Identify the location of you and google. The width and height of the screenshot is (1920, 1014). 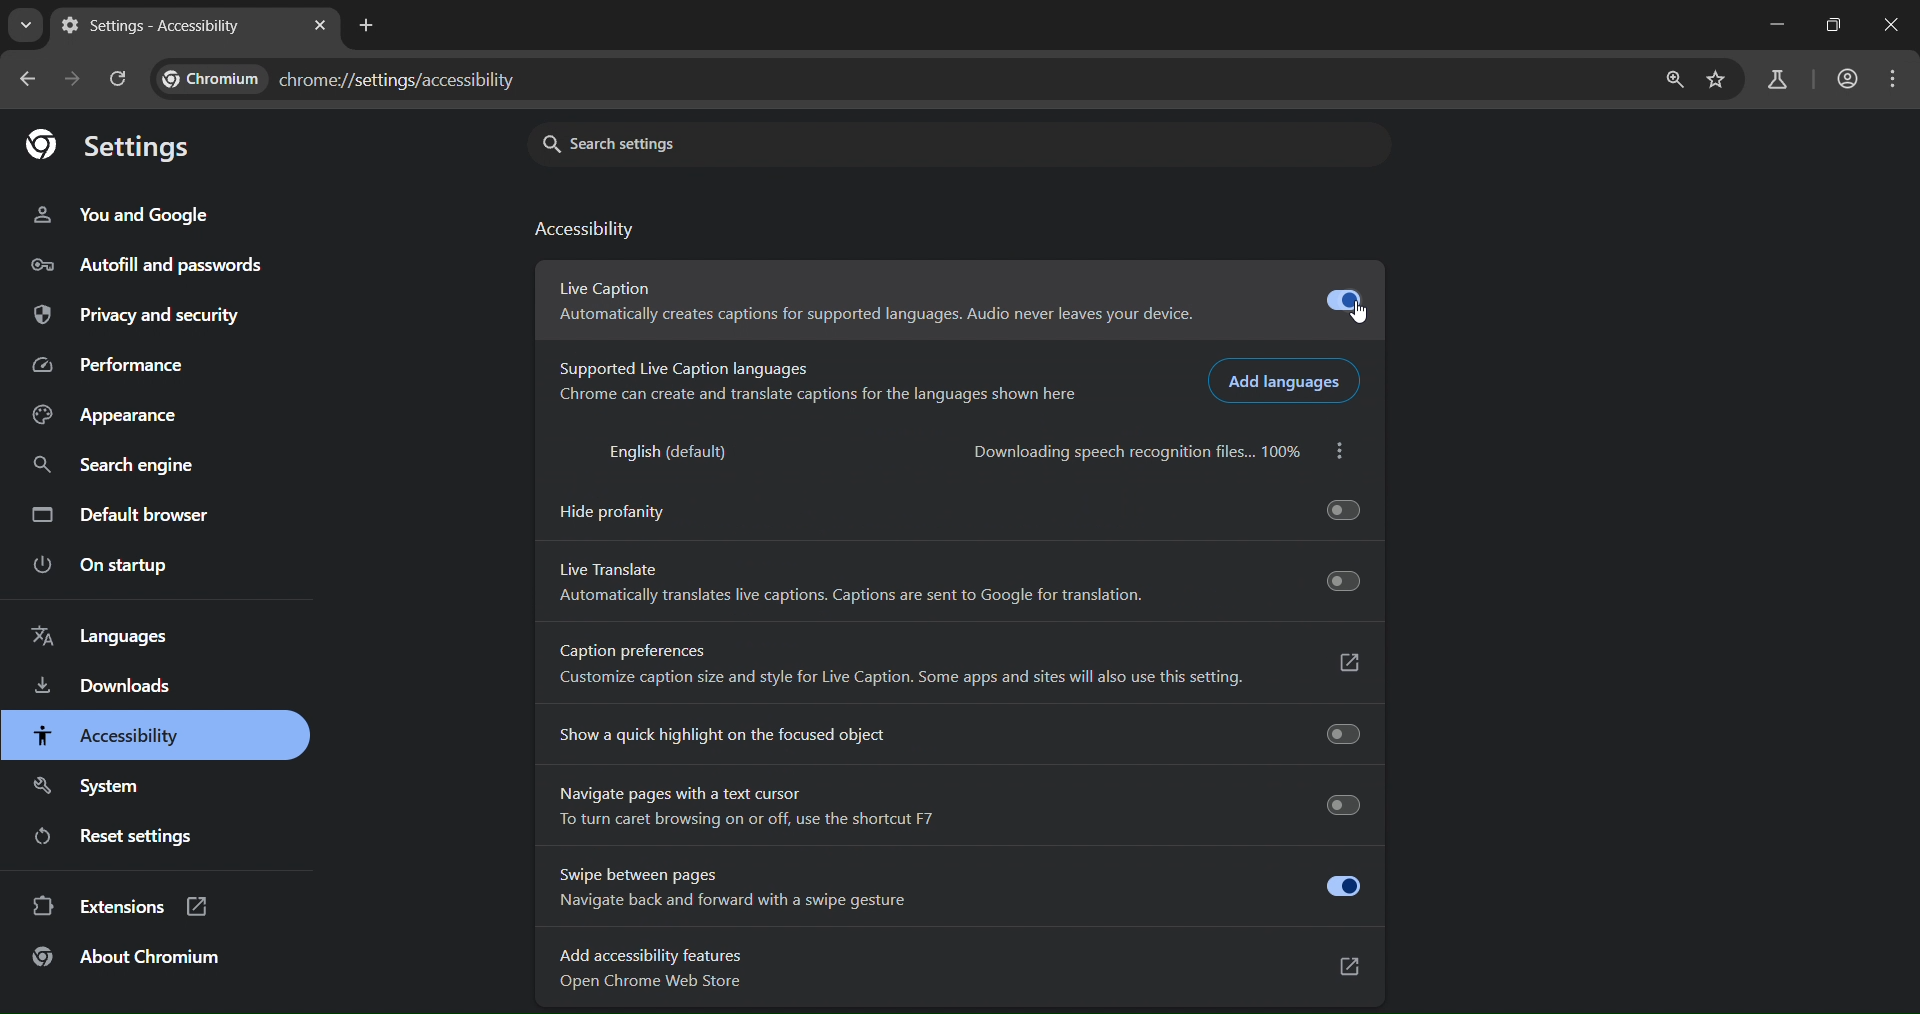
(122, 212).